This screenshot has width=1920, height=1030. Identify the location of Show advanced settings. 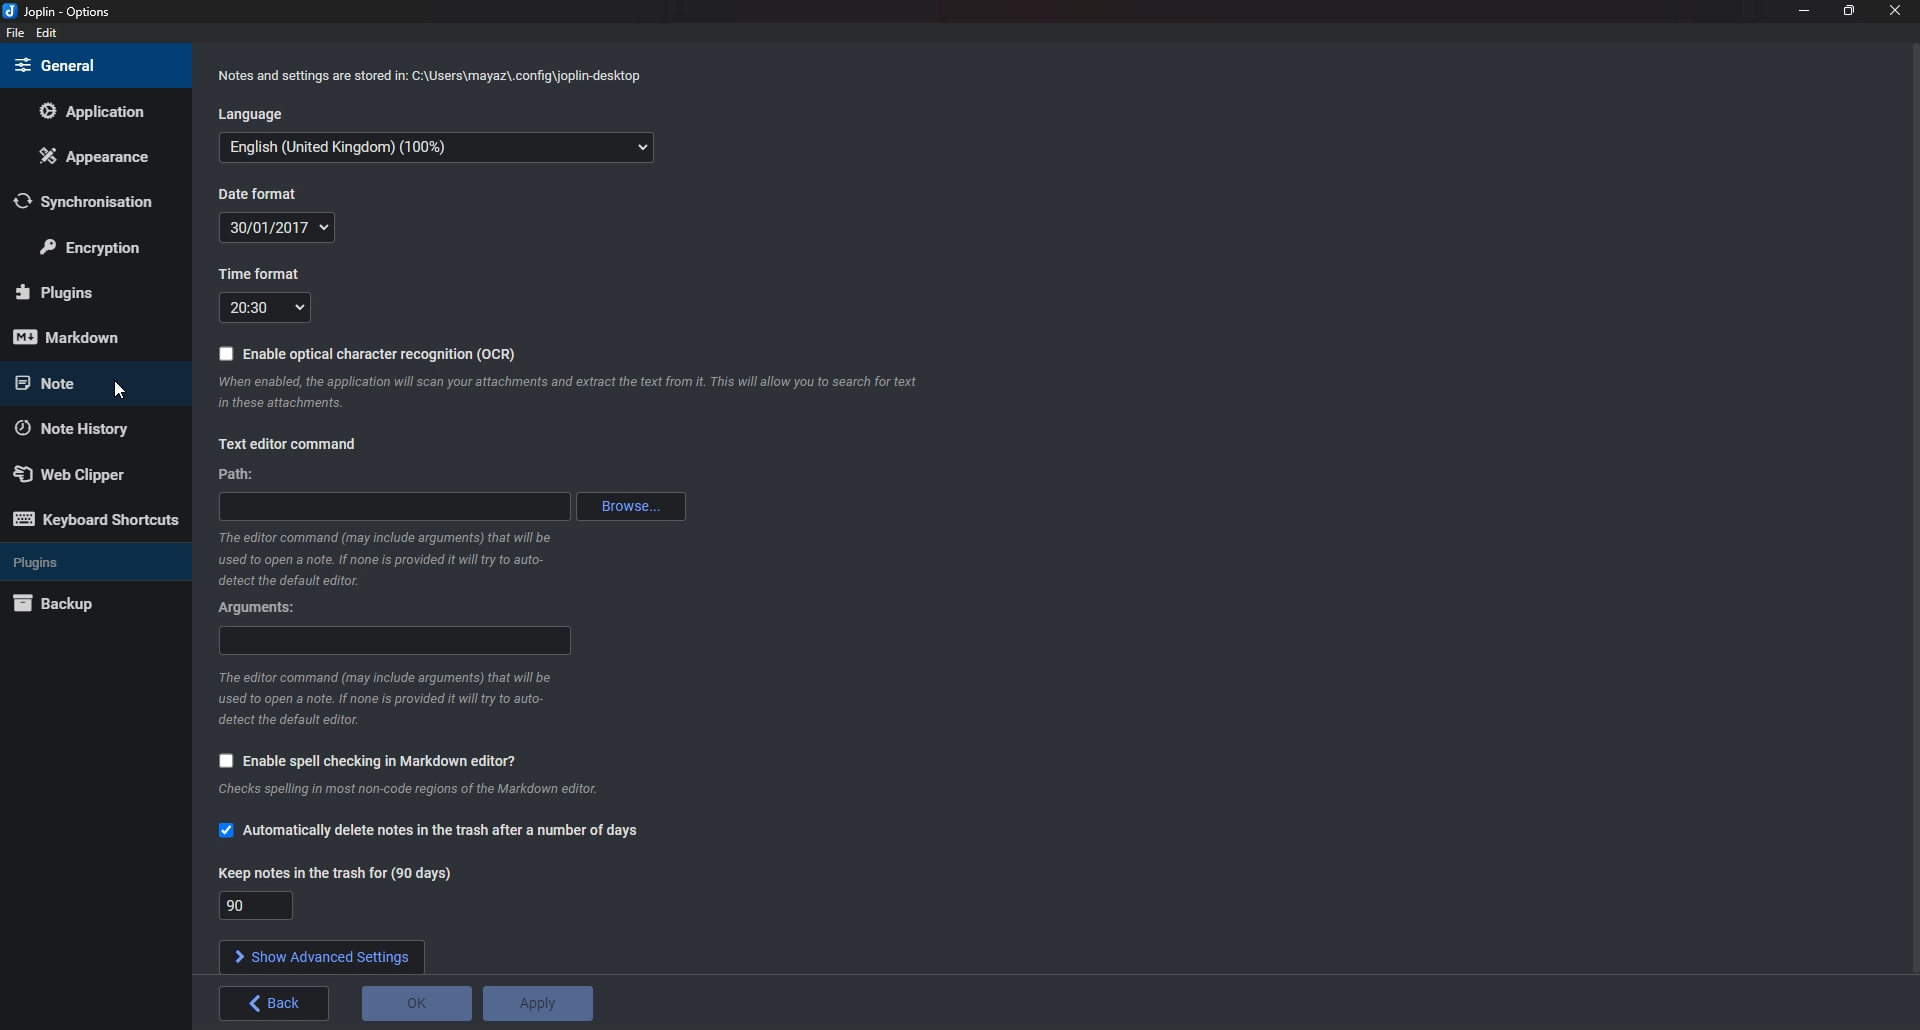
(320, 956).